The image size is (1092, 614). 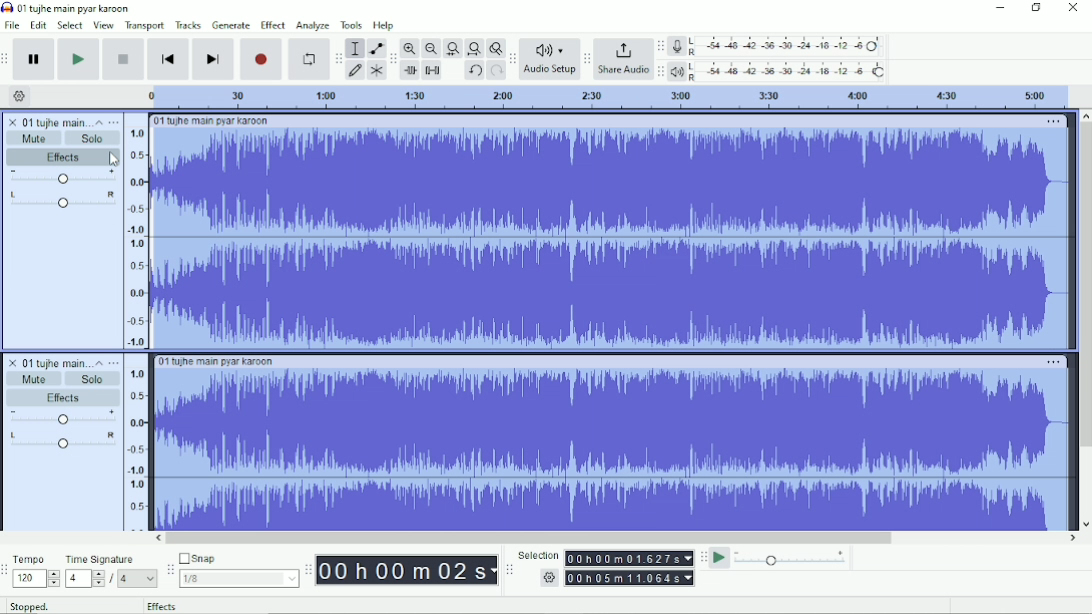 I want to click on close, so click(x=10, y=363).